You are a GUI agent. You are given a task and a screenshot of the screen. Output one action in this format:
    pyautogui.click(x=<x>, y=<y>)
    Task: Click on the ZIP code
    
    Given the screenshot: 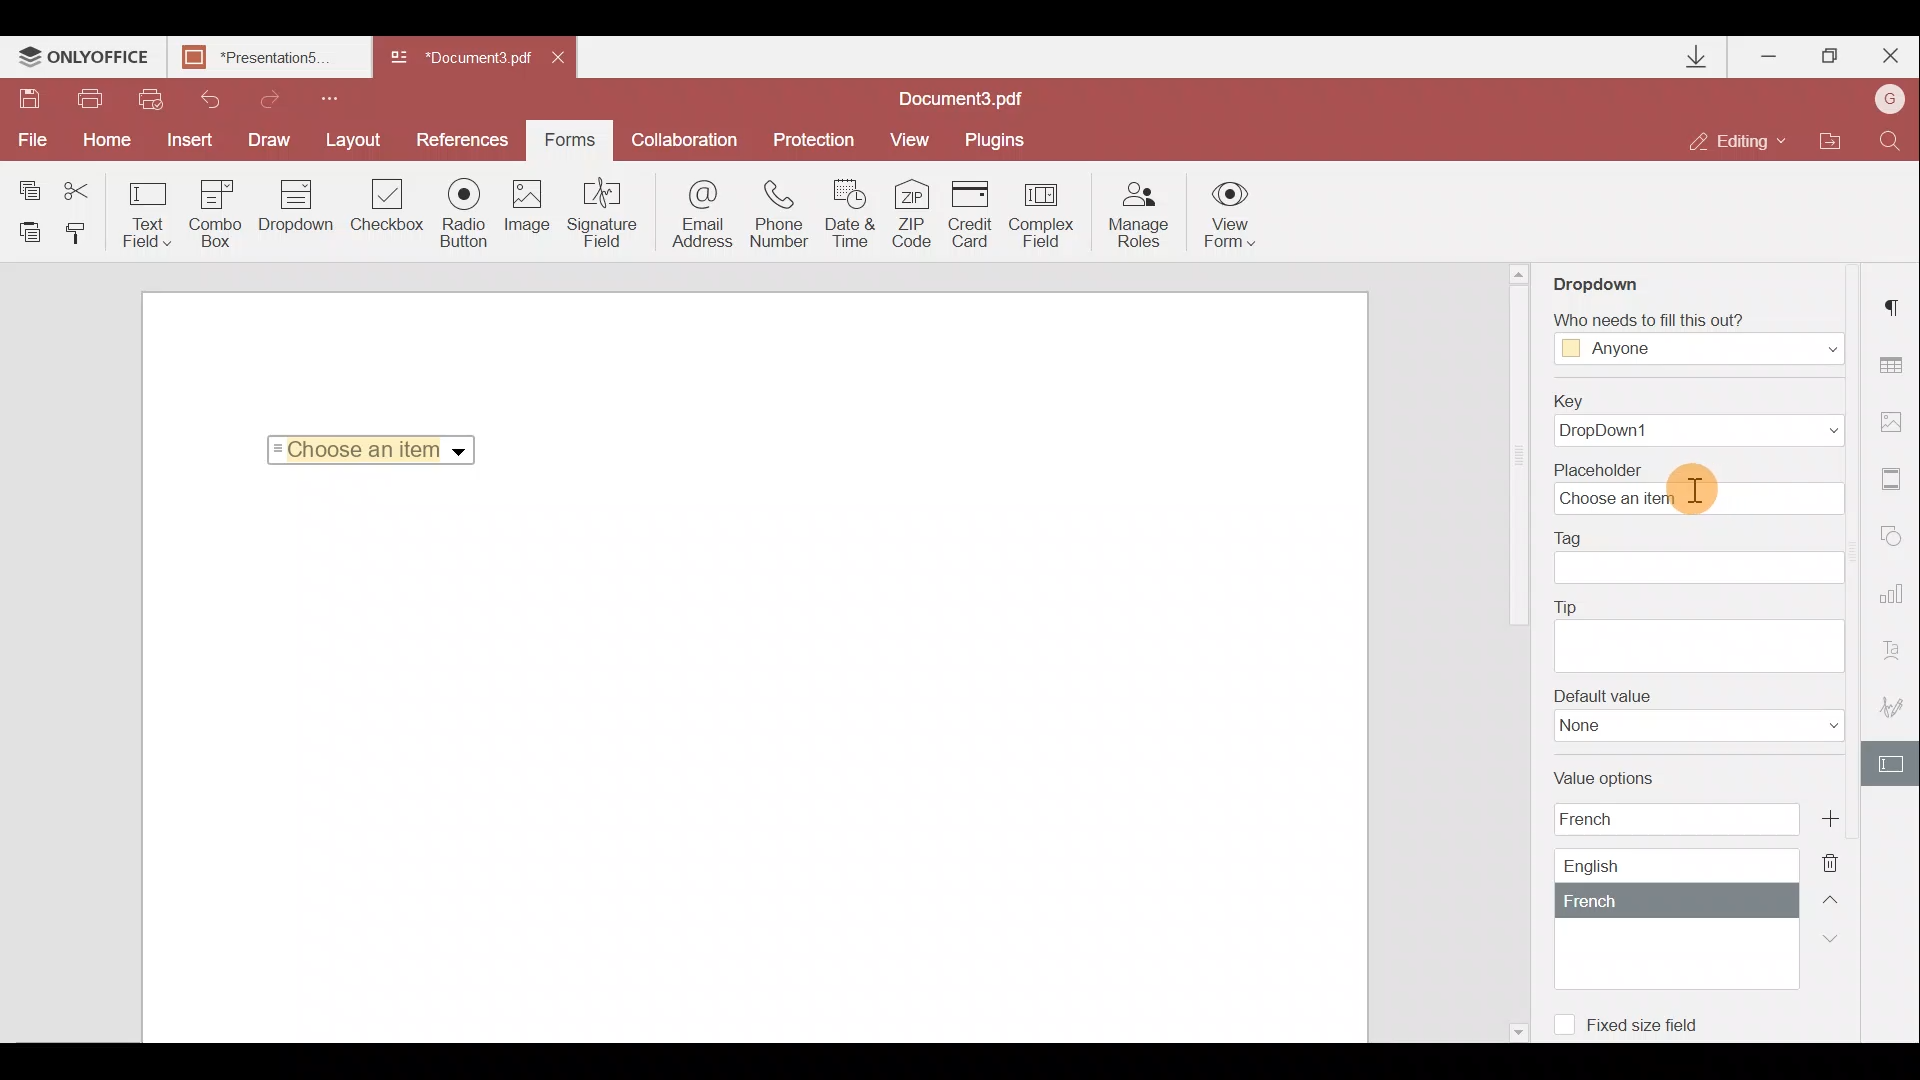 What is the action you would take?
    pyautogui.click(x=918, y=217)
    